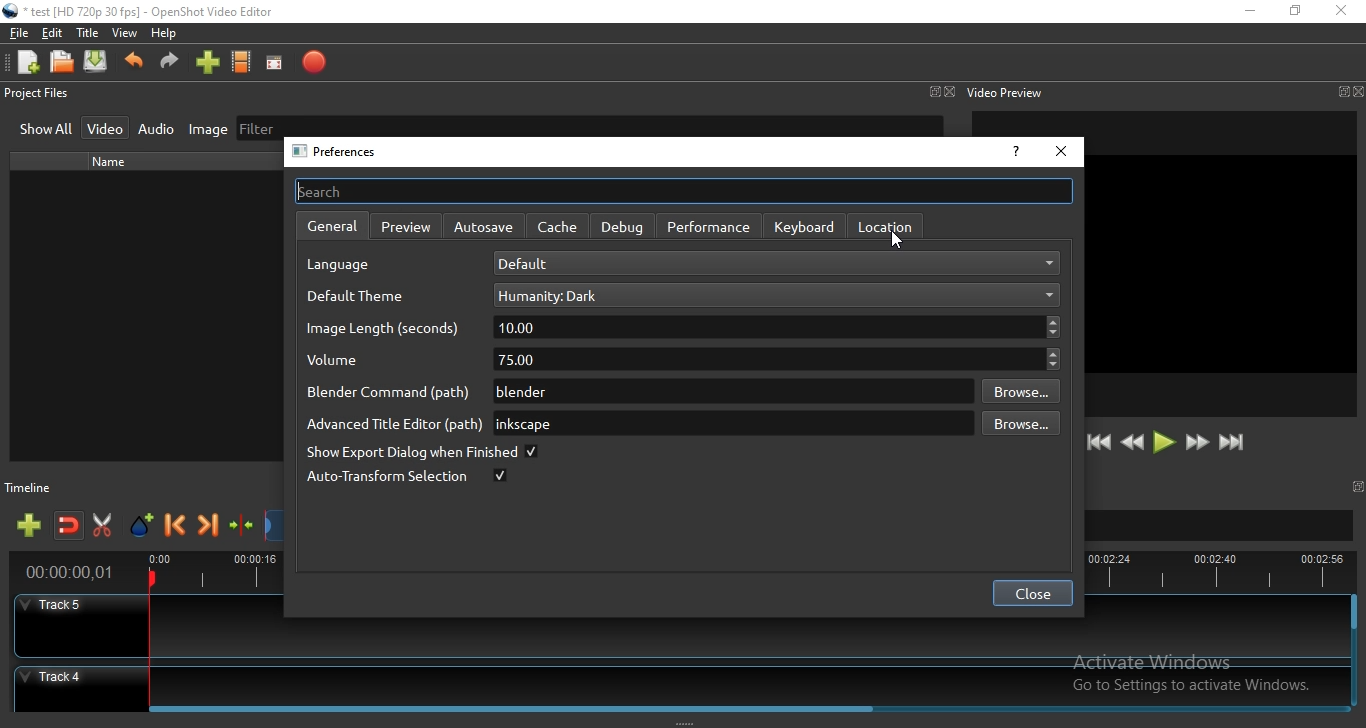 The image size is (1366, 728). I want to click on Track, so click(678, 682).